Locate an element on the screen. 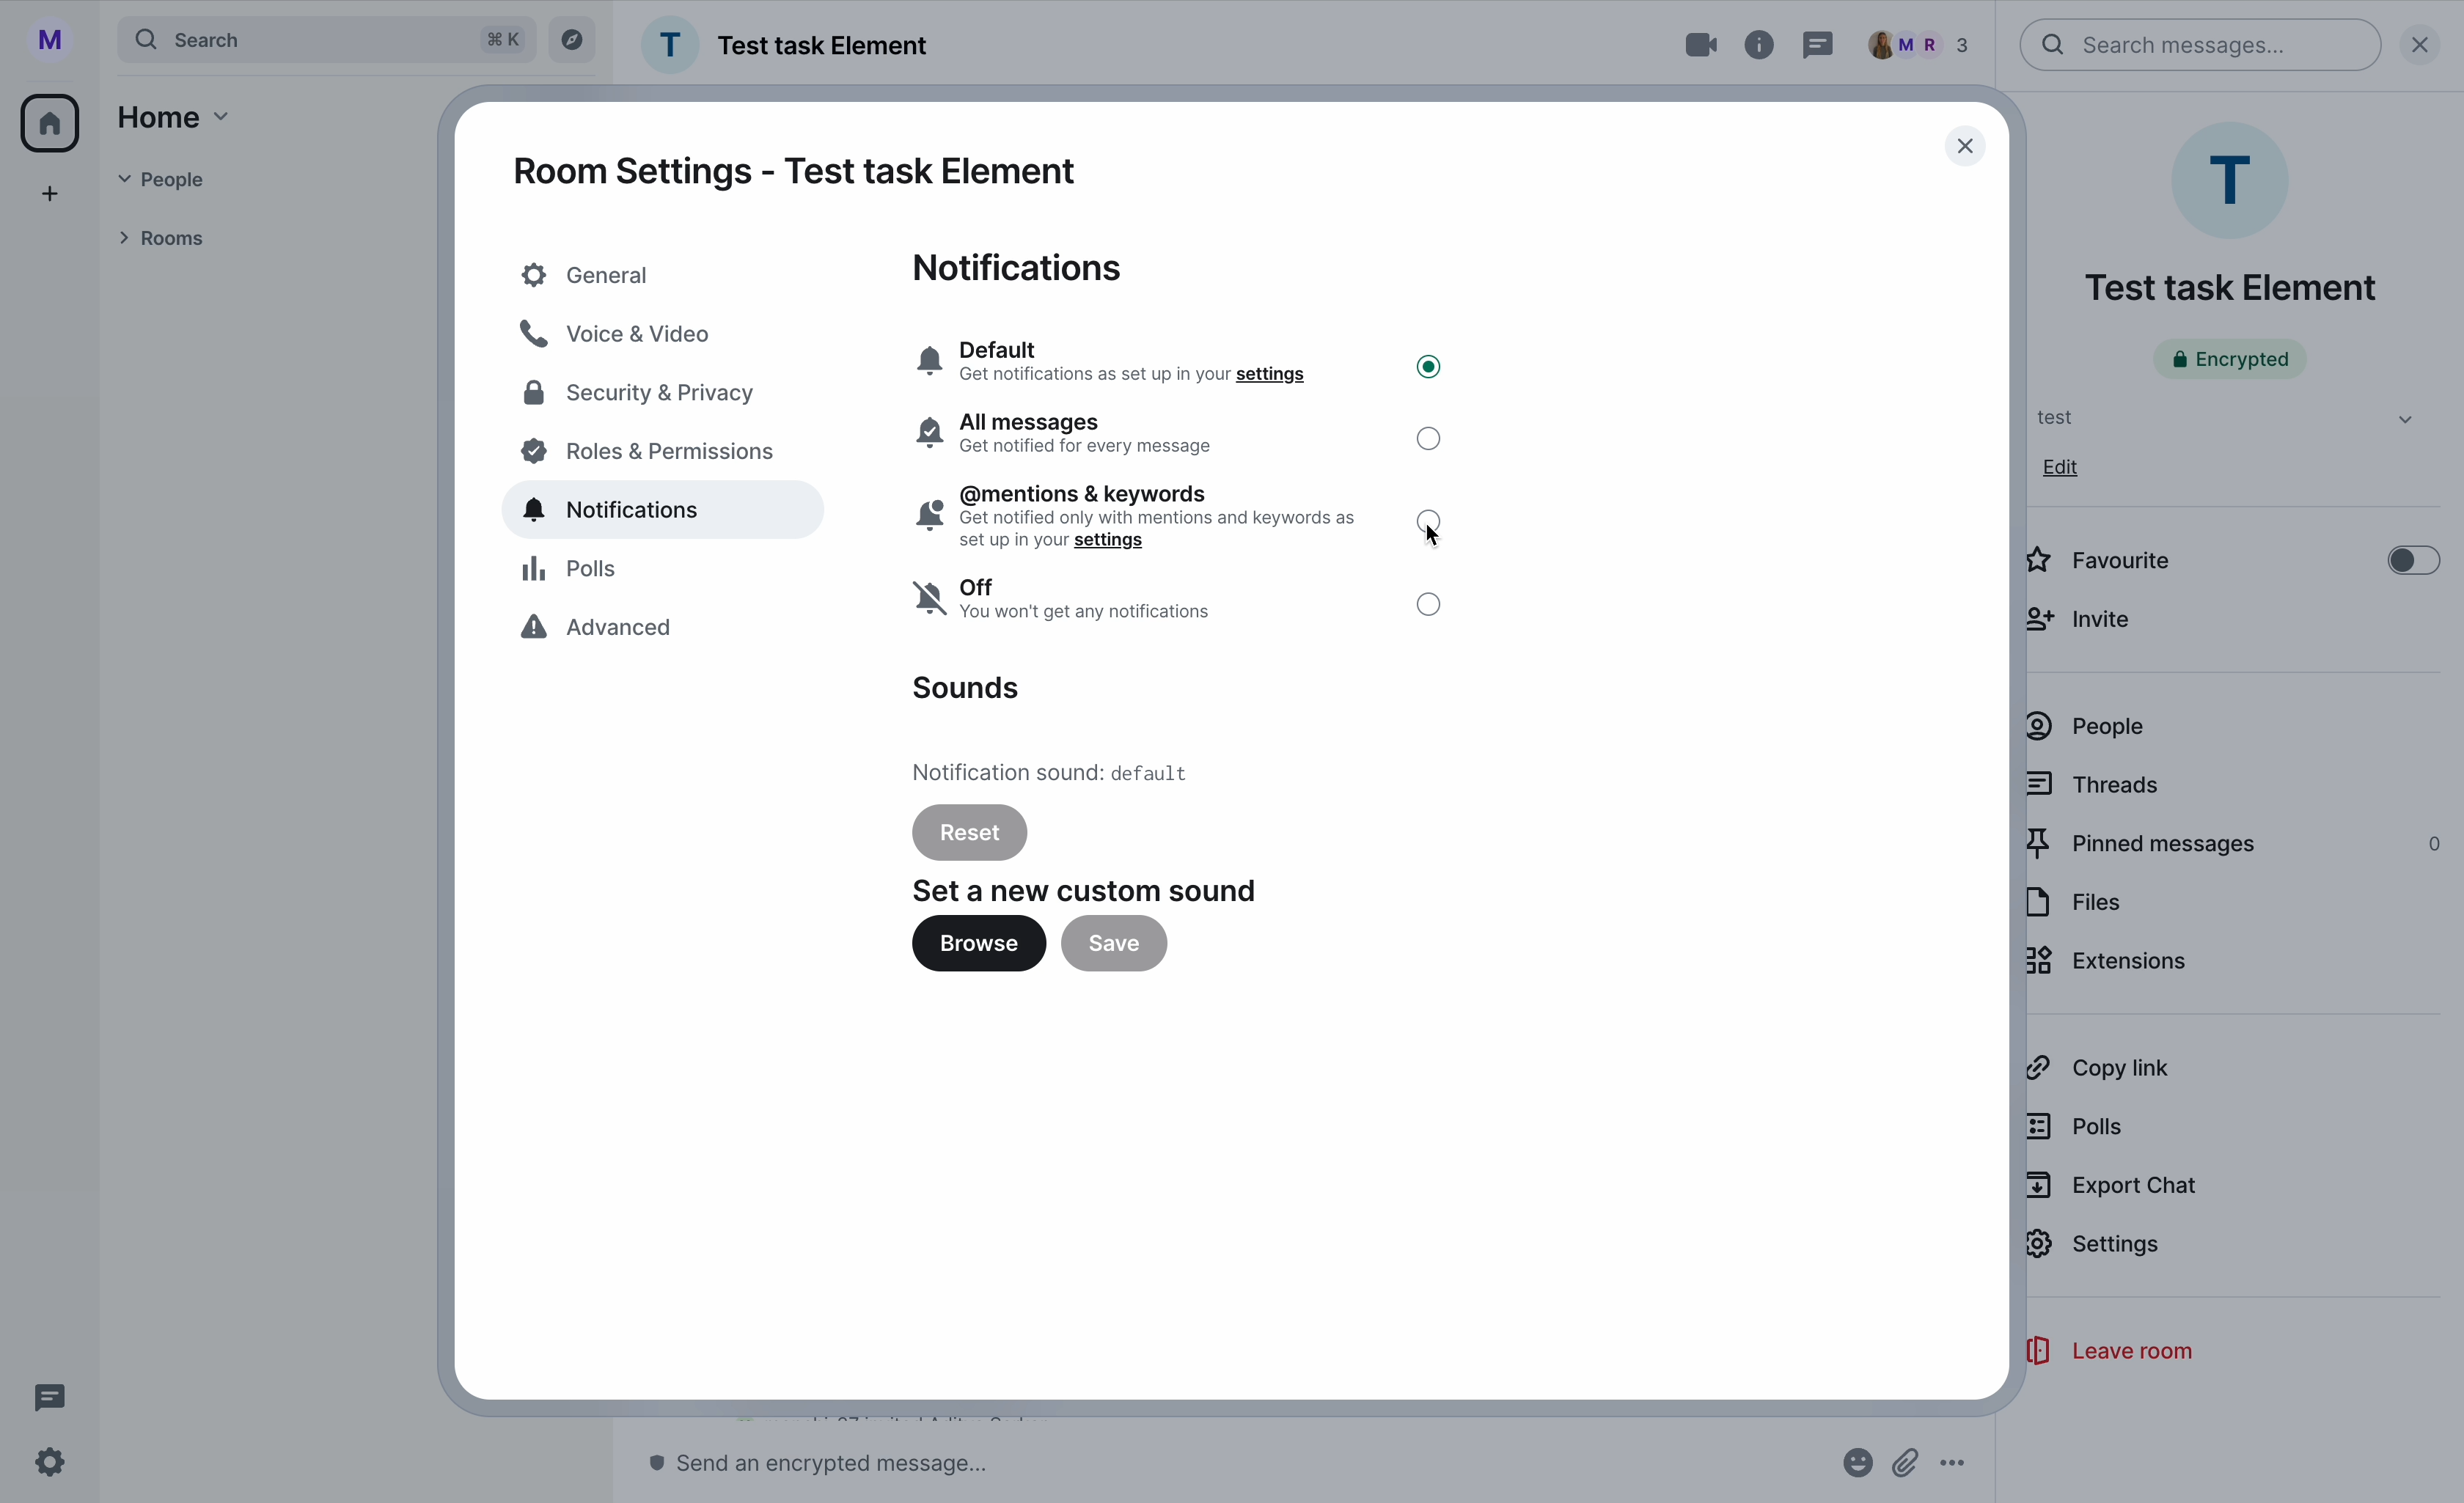 Image resolution: width=2464 pixels, height=1503 pixels. threads is located at coordinates (1819, 44).